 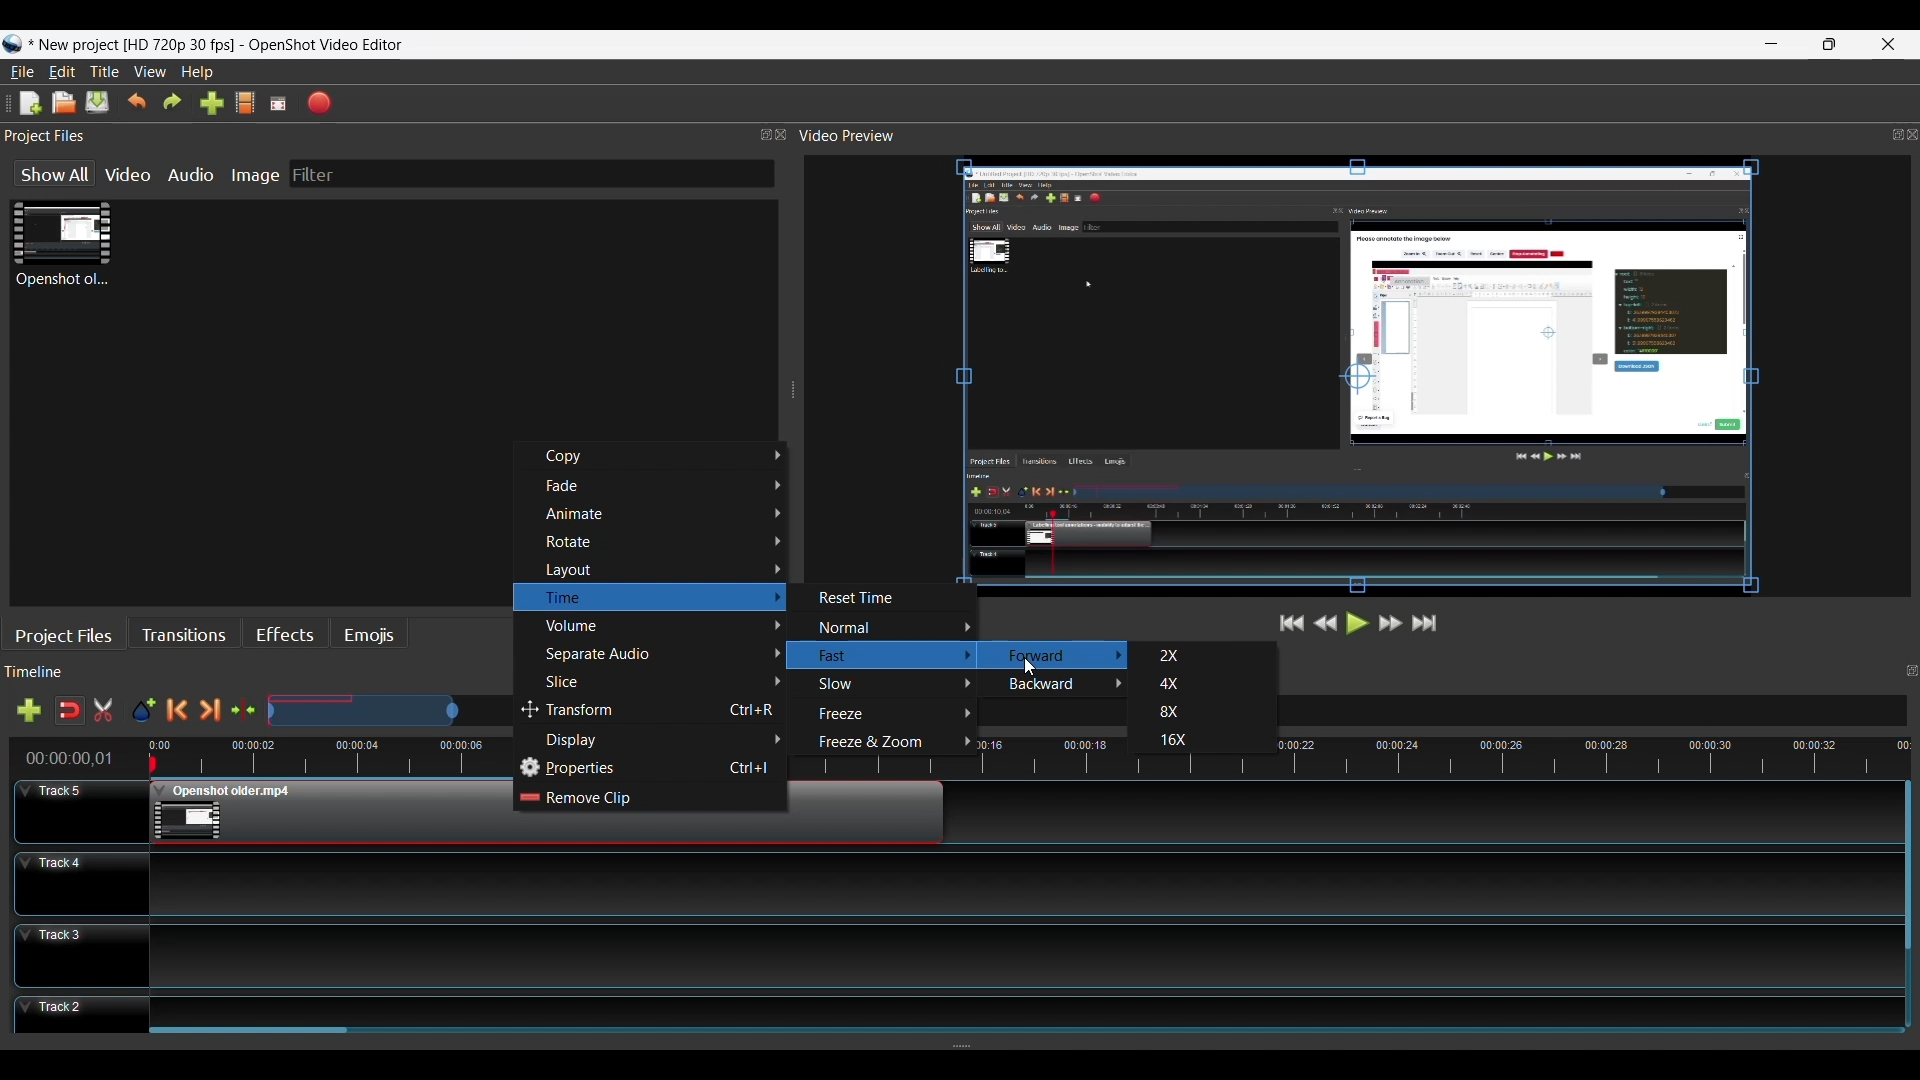 What do you see at coordinates (1888, 44) in the screenshot?
I see `Close` at bounding box center [1888, 44].